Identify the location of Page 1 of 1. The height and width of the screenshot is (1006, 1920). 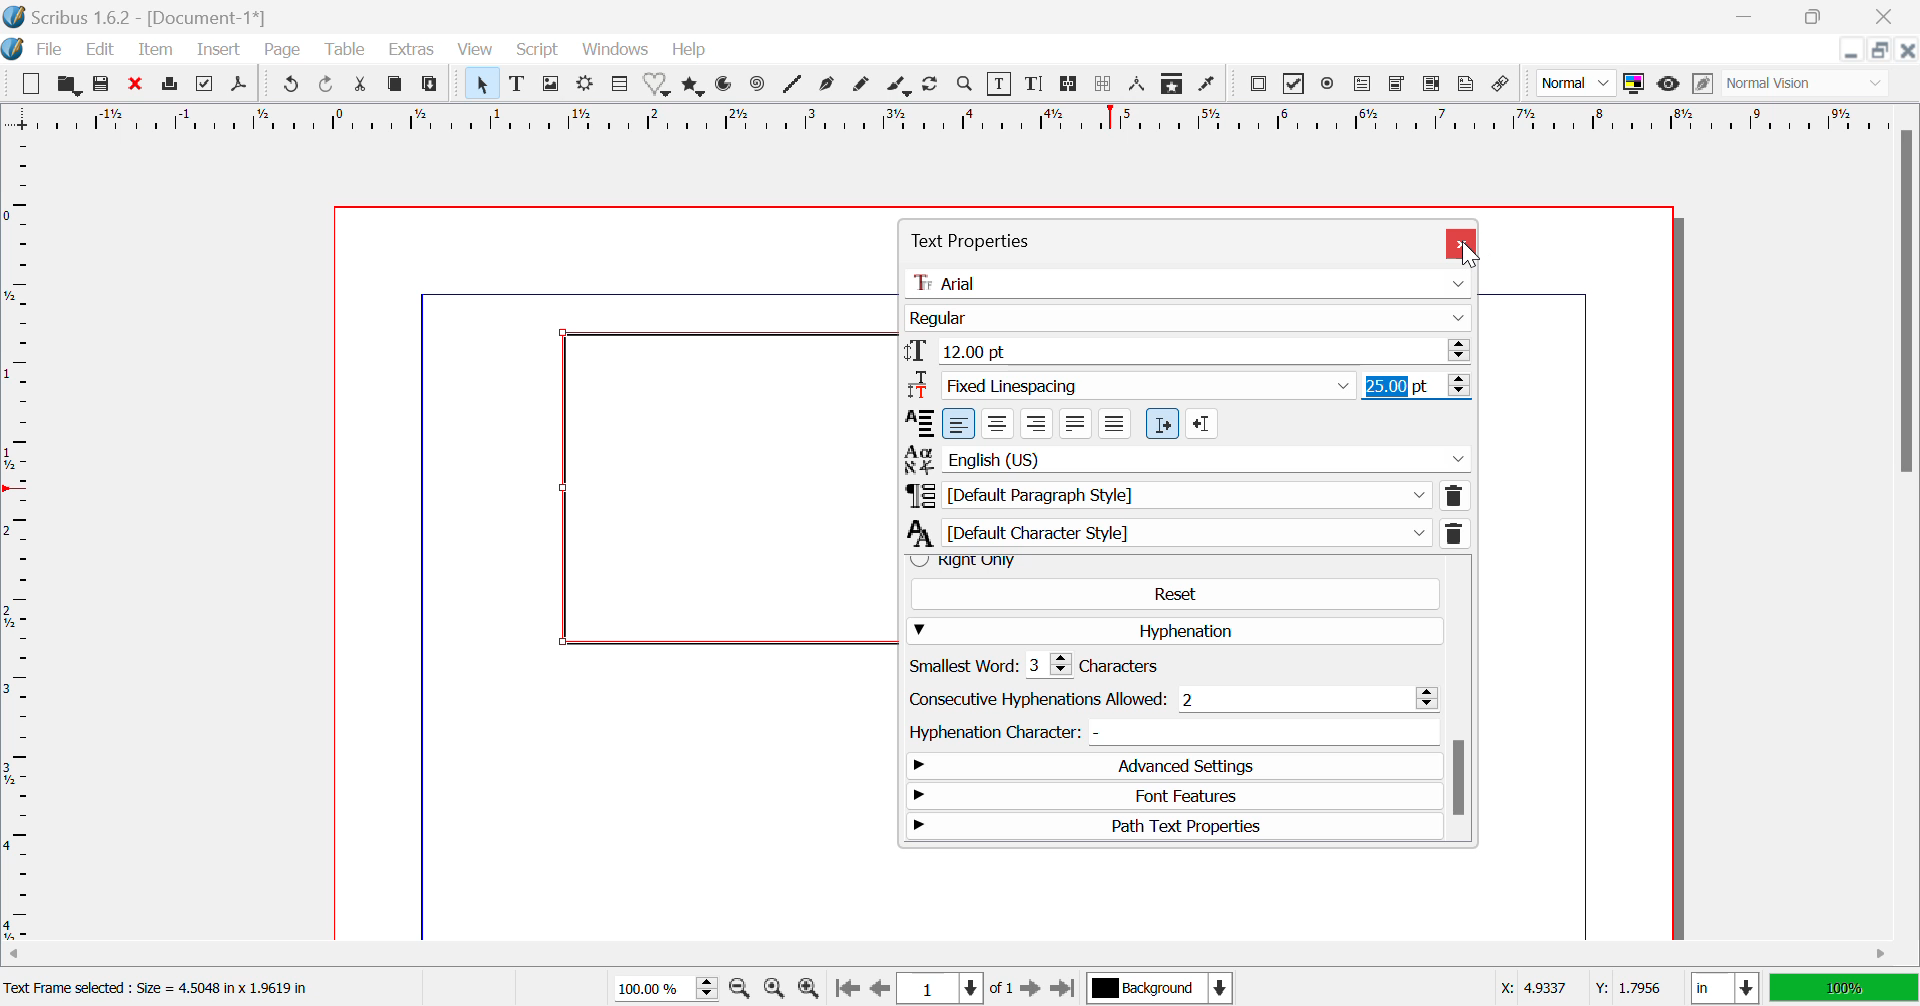
(955, 987).